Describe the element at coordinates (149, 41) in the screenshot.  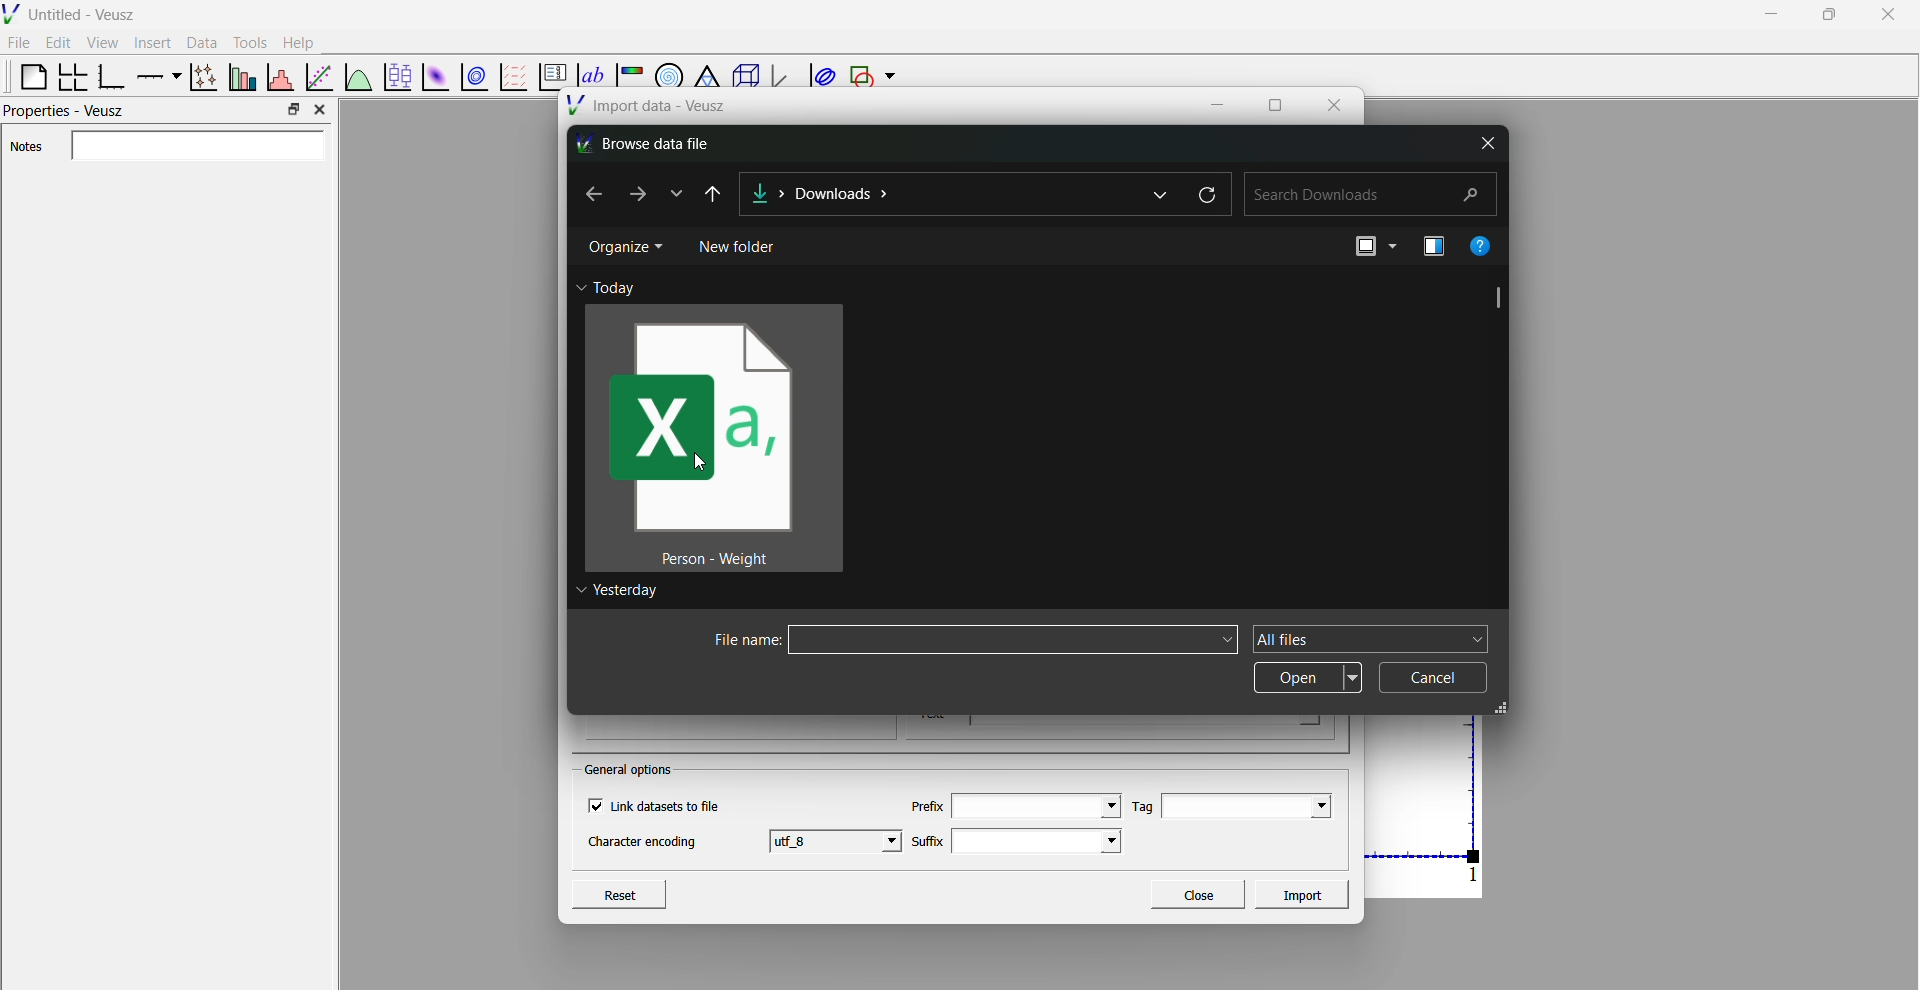
I see `insert` at that location.